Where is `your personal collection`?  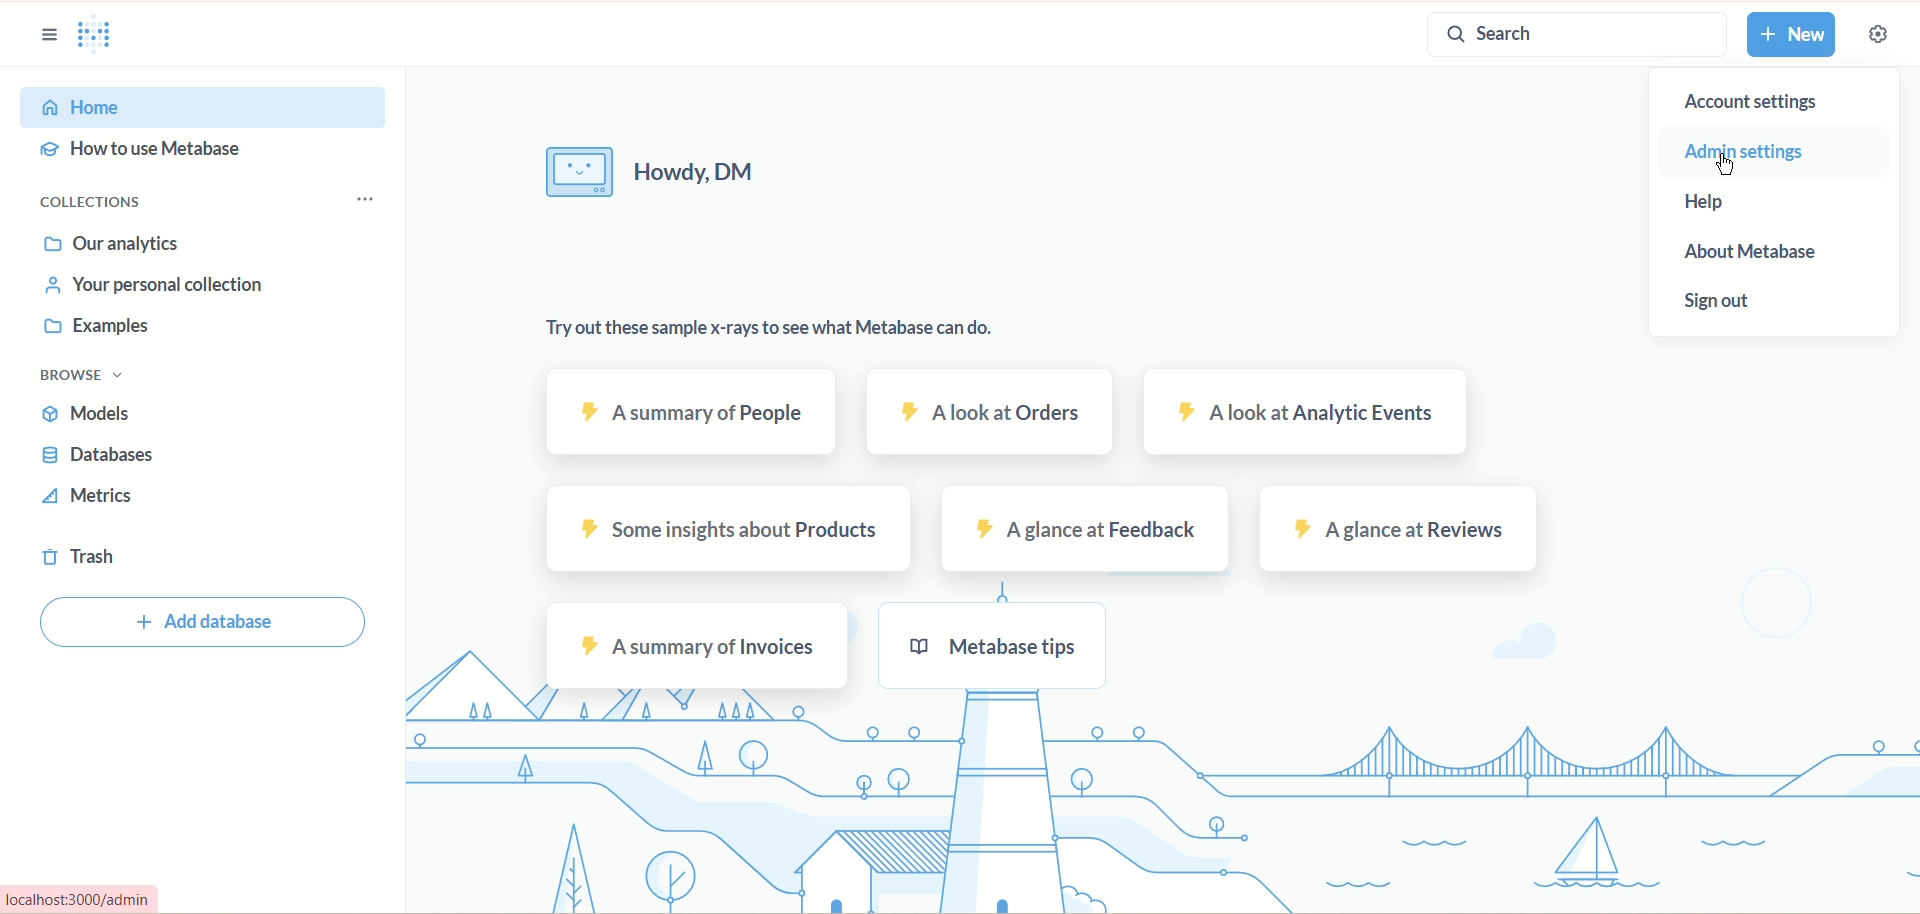
your personal collection is located at coordinates (155, 286).